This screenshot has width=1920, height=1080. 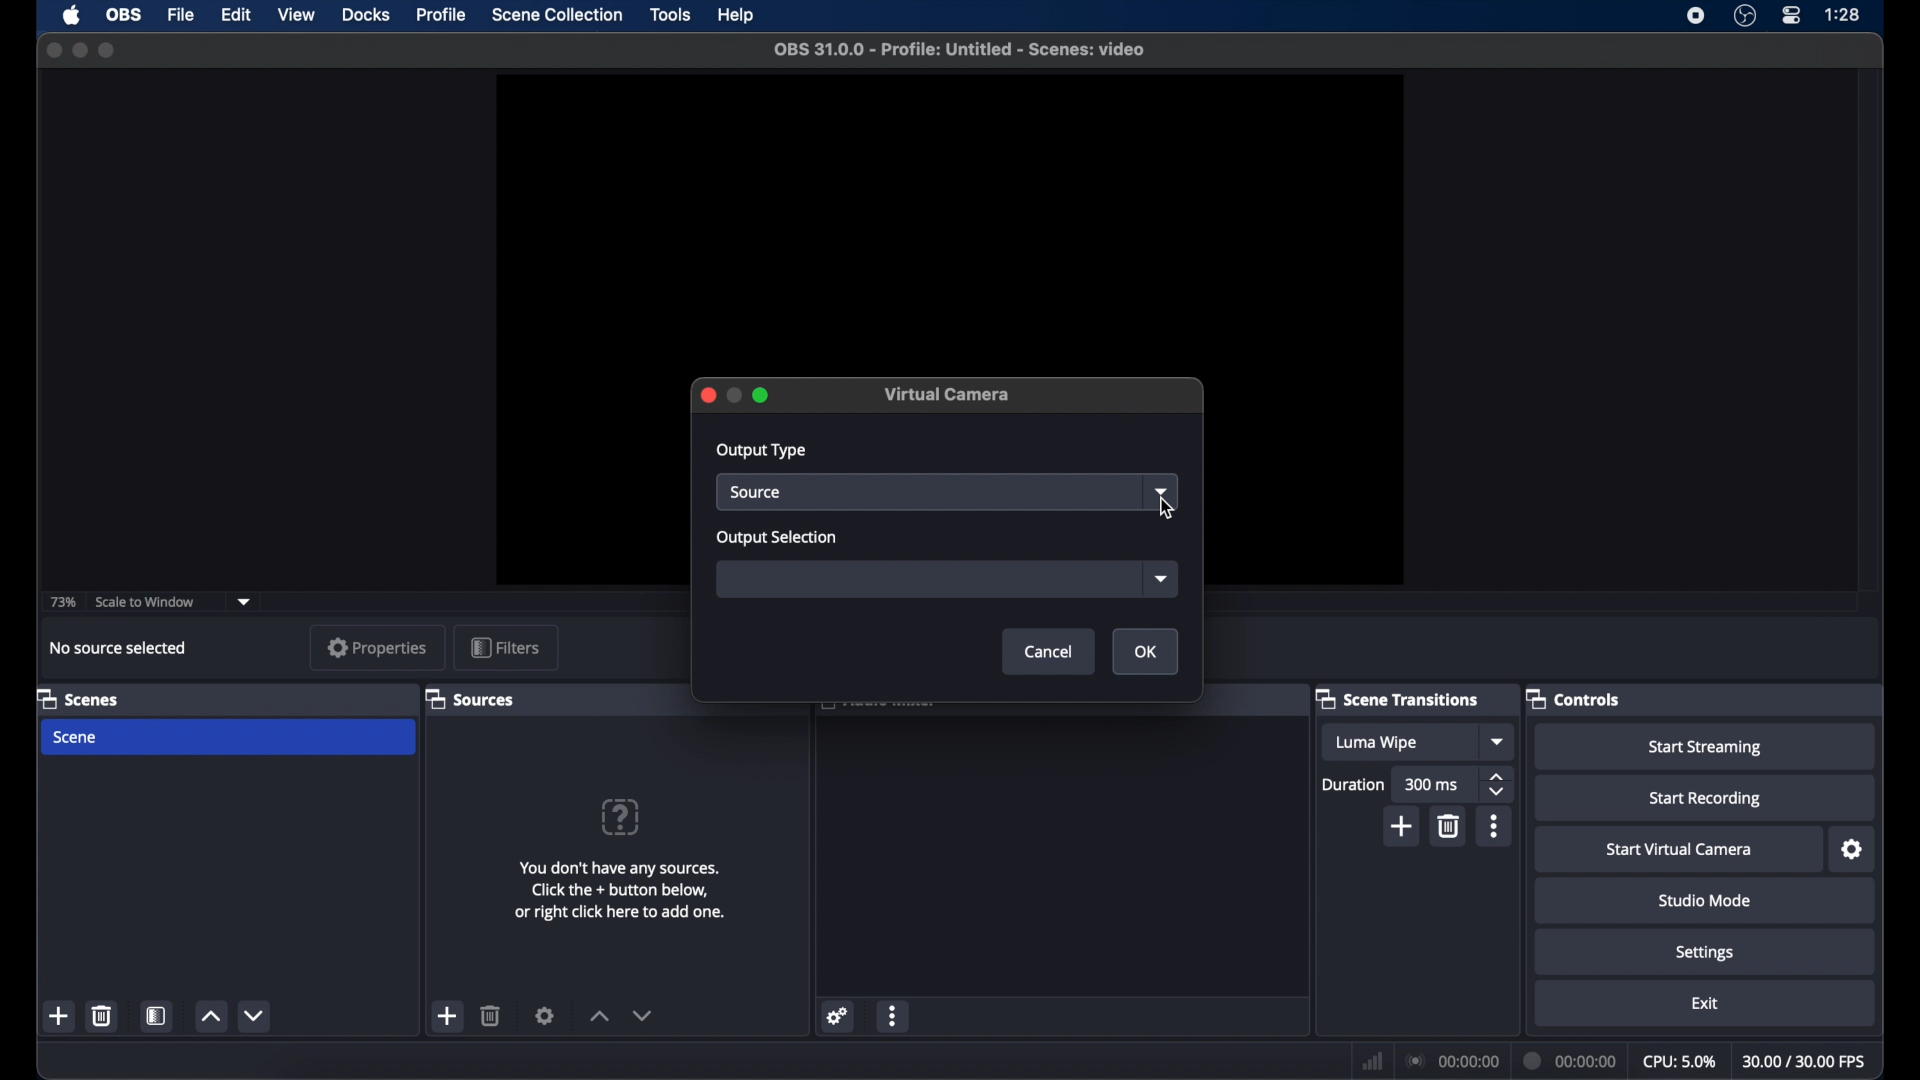 What do you see at coordinates (598, 1017) in the screenshot?
I see `increment` at bounding box center [598, 1017].